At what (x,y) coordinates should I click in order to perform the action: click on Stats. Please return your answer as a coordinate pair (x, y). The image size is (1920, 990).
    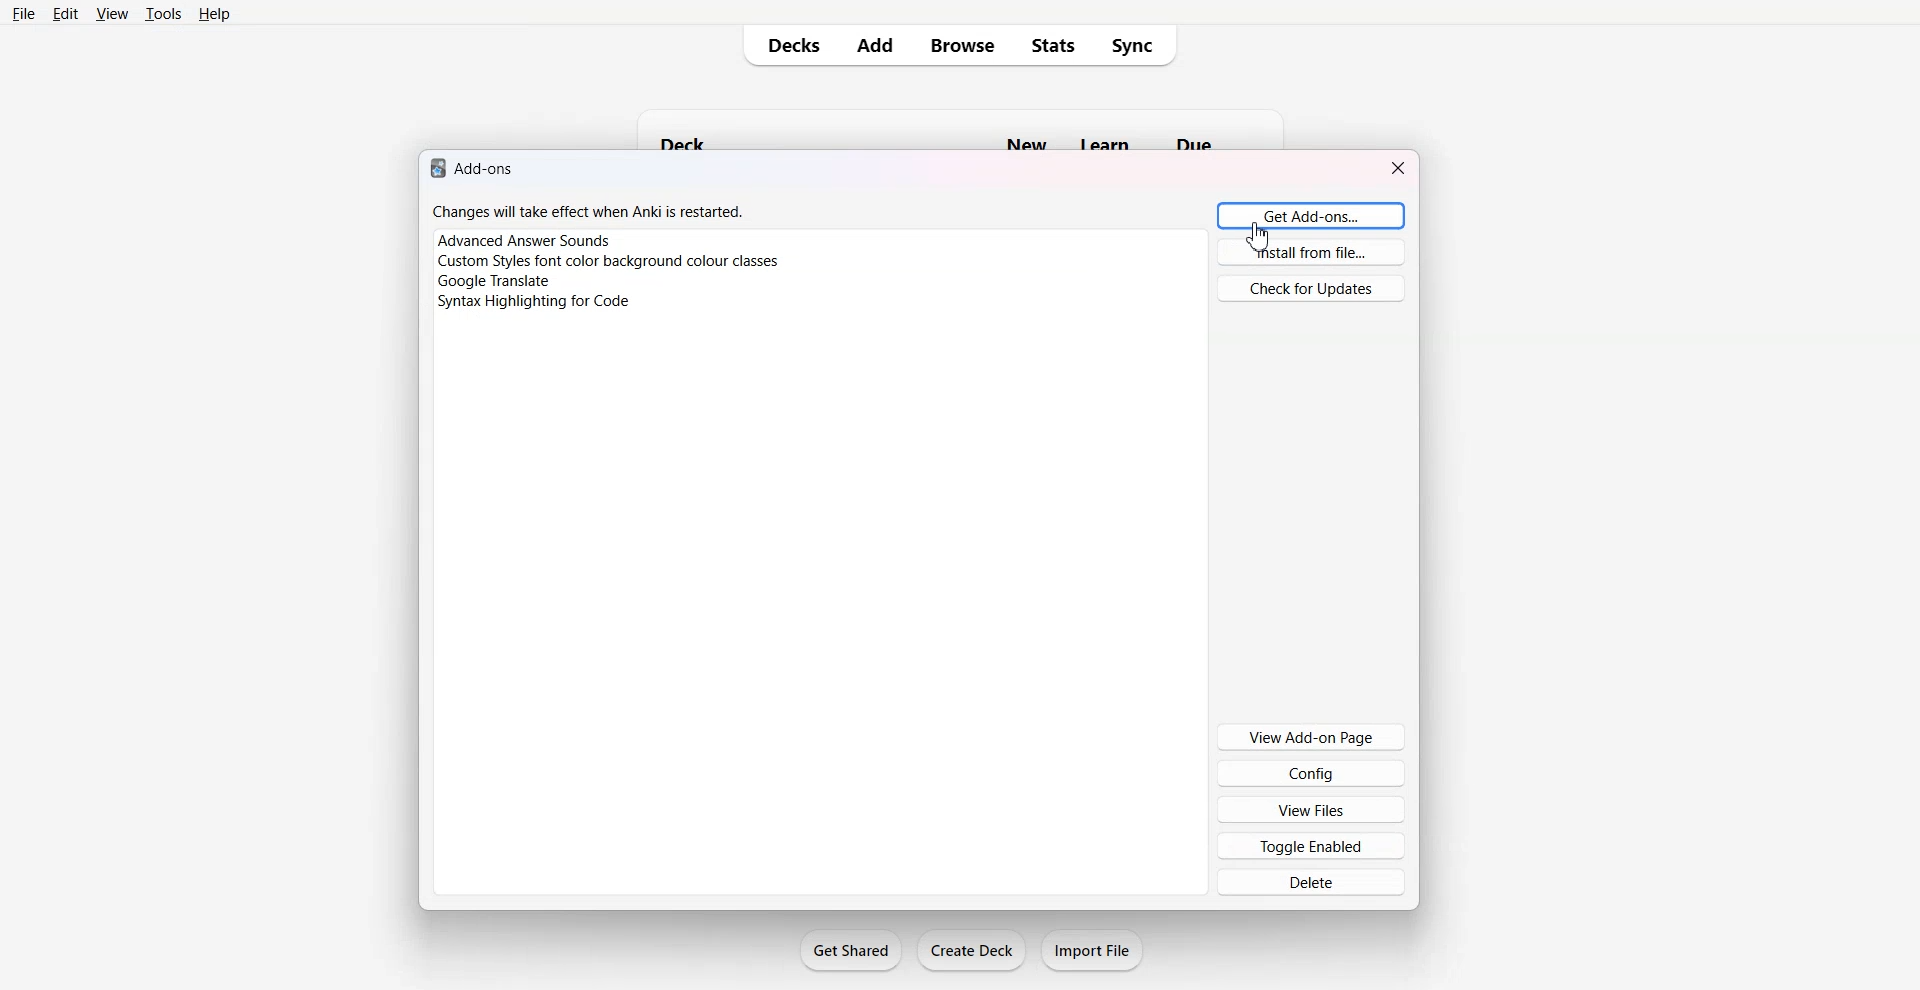
    Looking at the image, I should click on (1058, 45).